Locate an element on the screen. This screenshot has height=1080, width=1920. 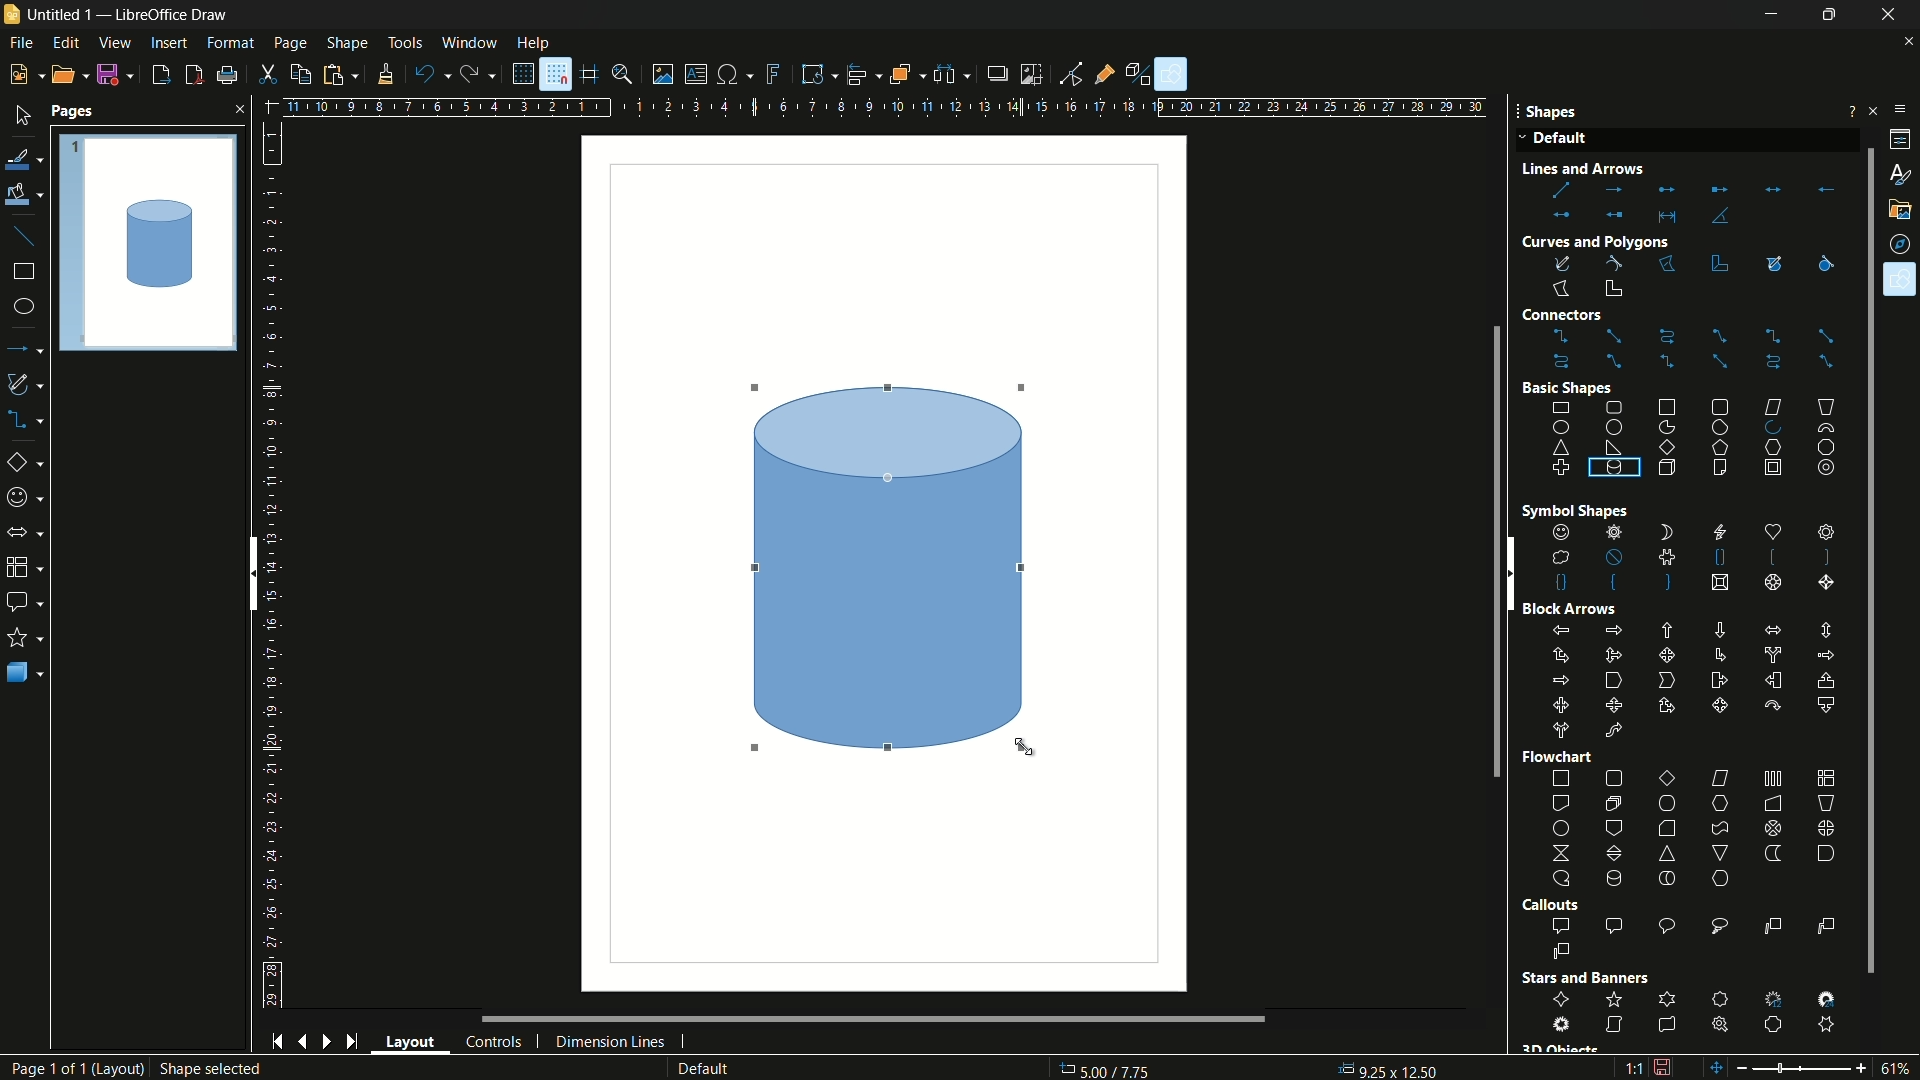
close is located at coordinates (235, 109).